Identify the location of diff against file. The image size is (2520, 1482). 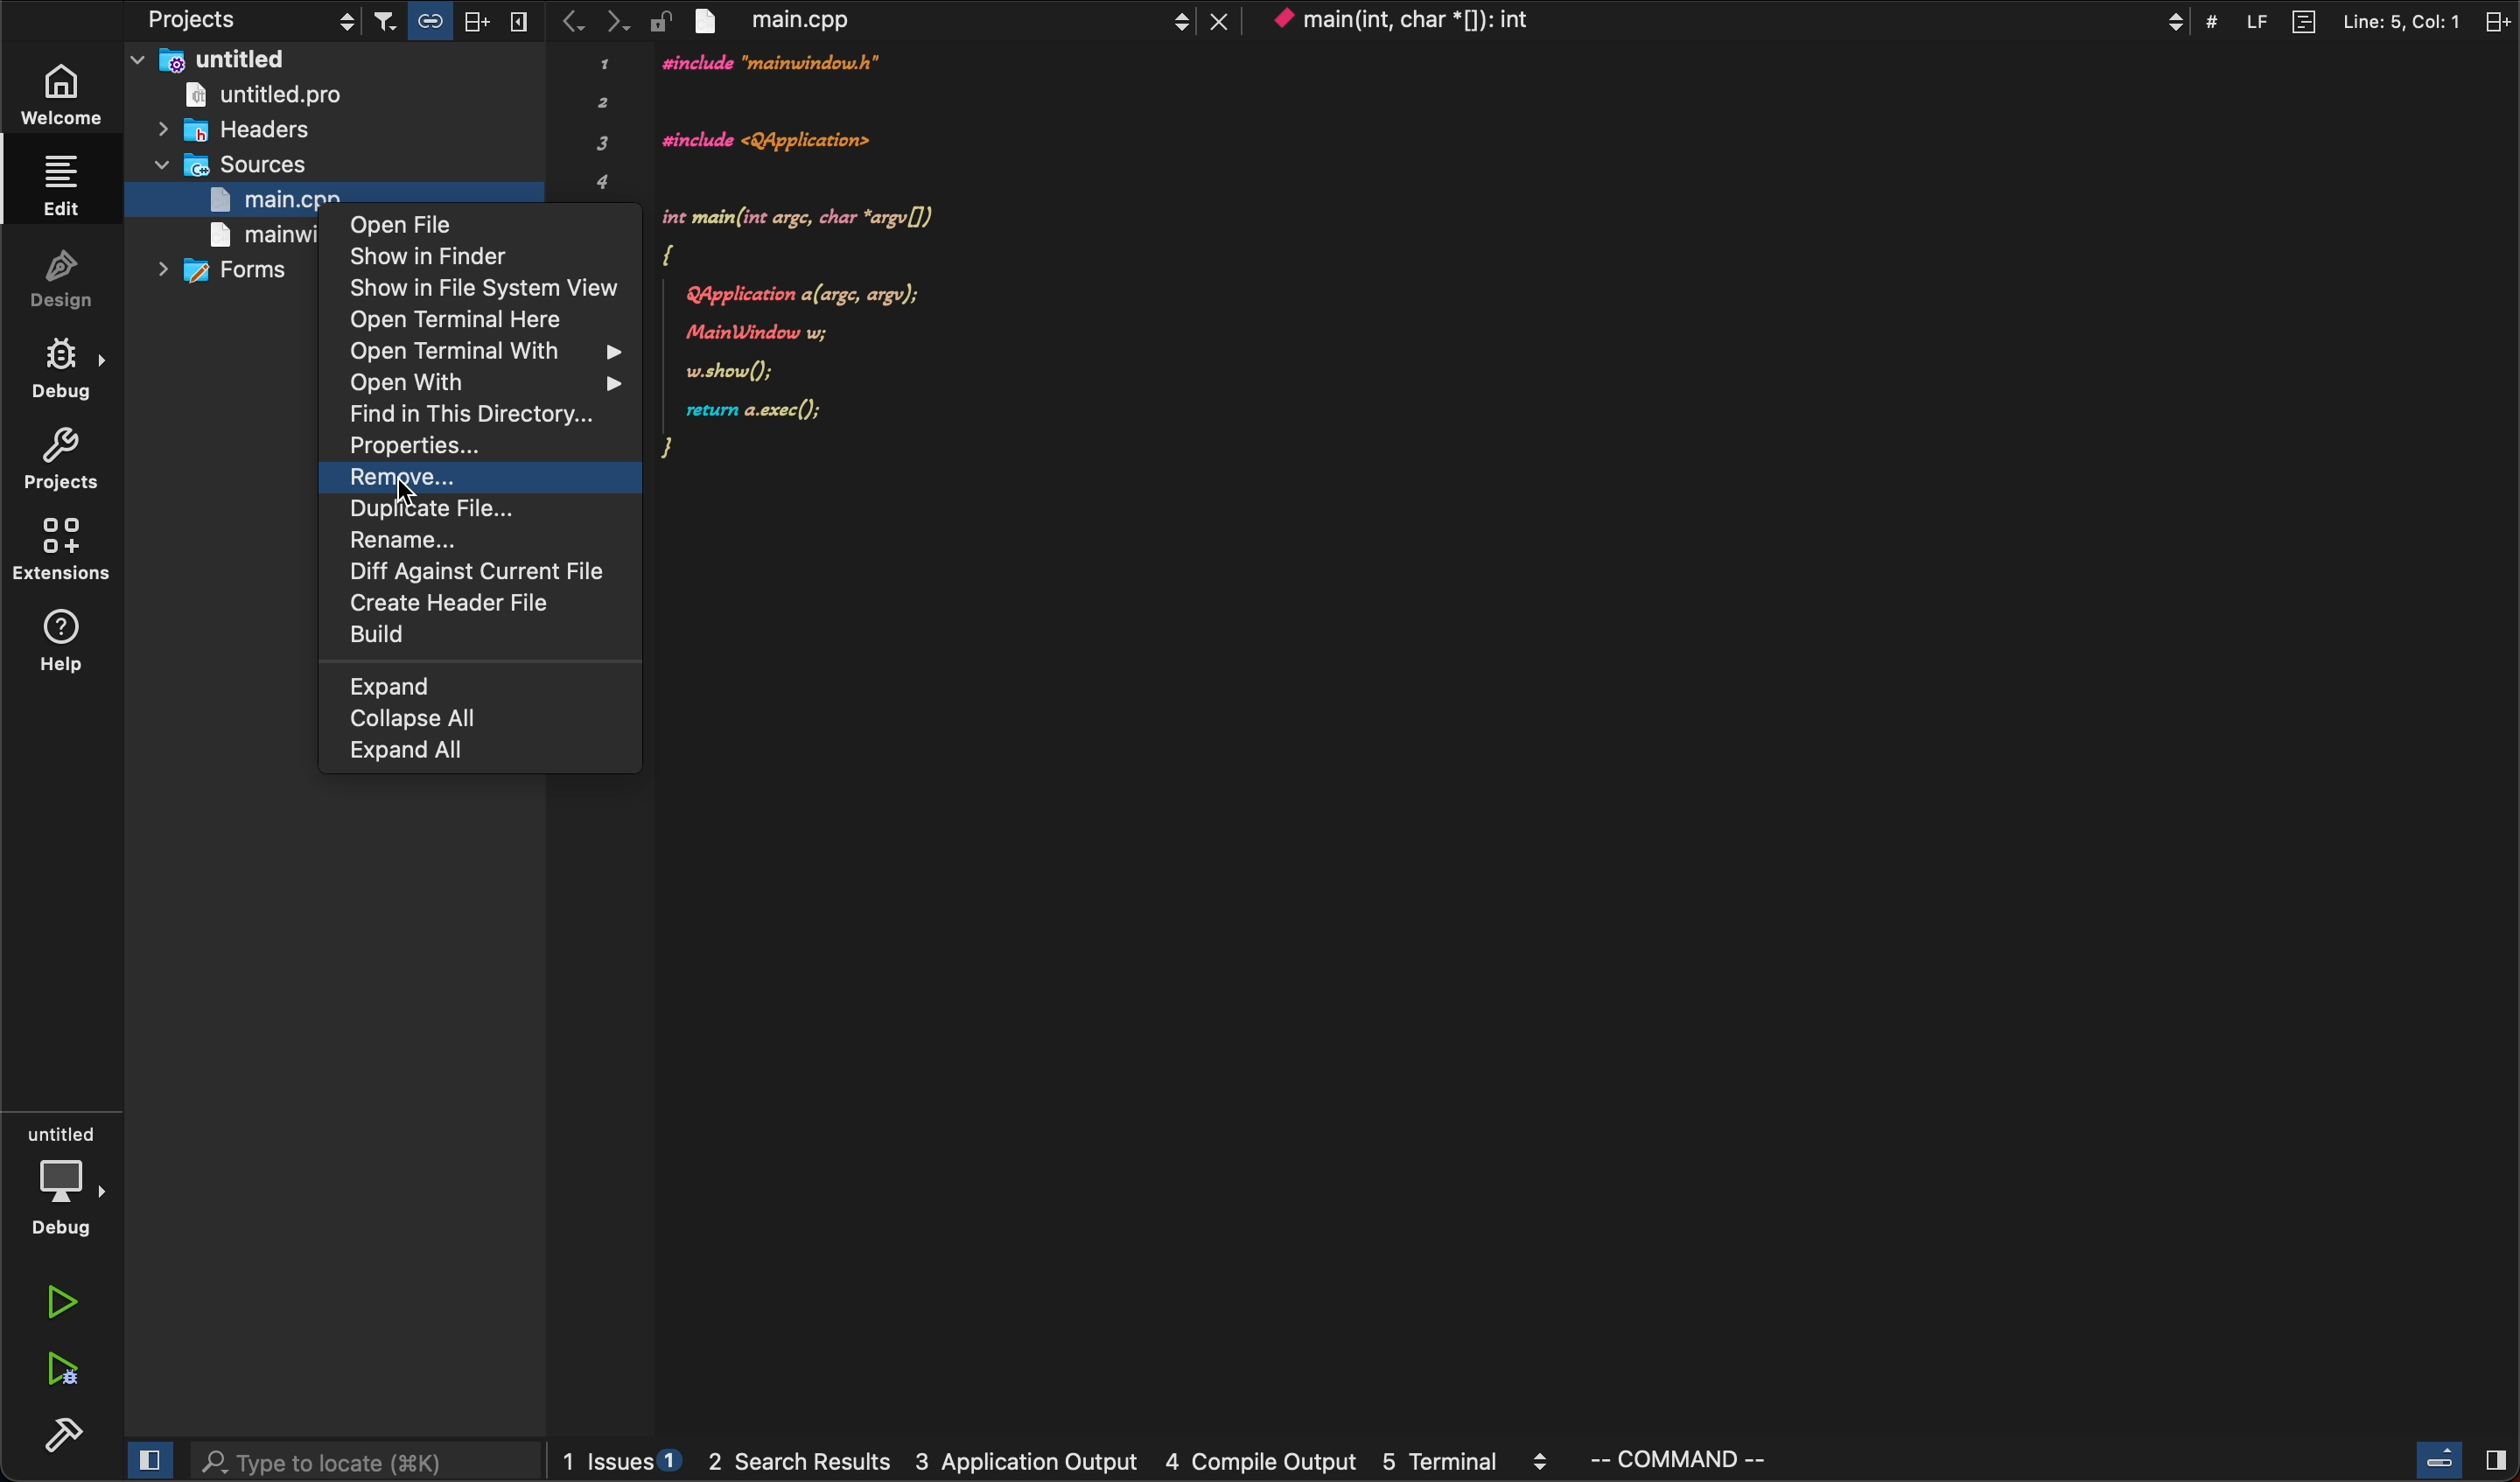
(474, 573).